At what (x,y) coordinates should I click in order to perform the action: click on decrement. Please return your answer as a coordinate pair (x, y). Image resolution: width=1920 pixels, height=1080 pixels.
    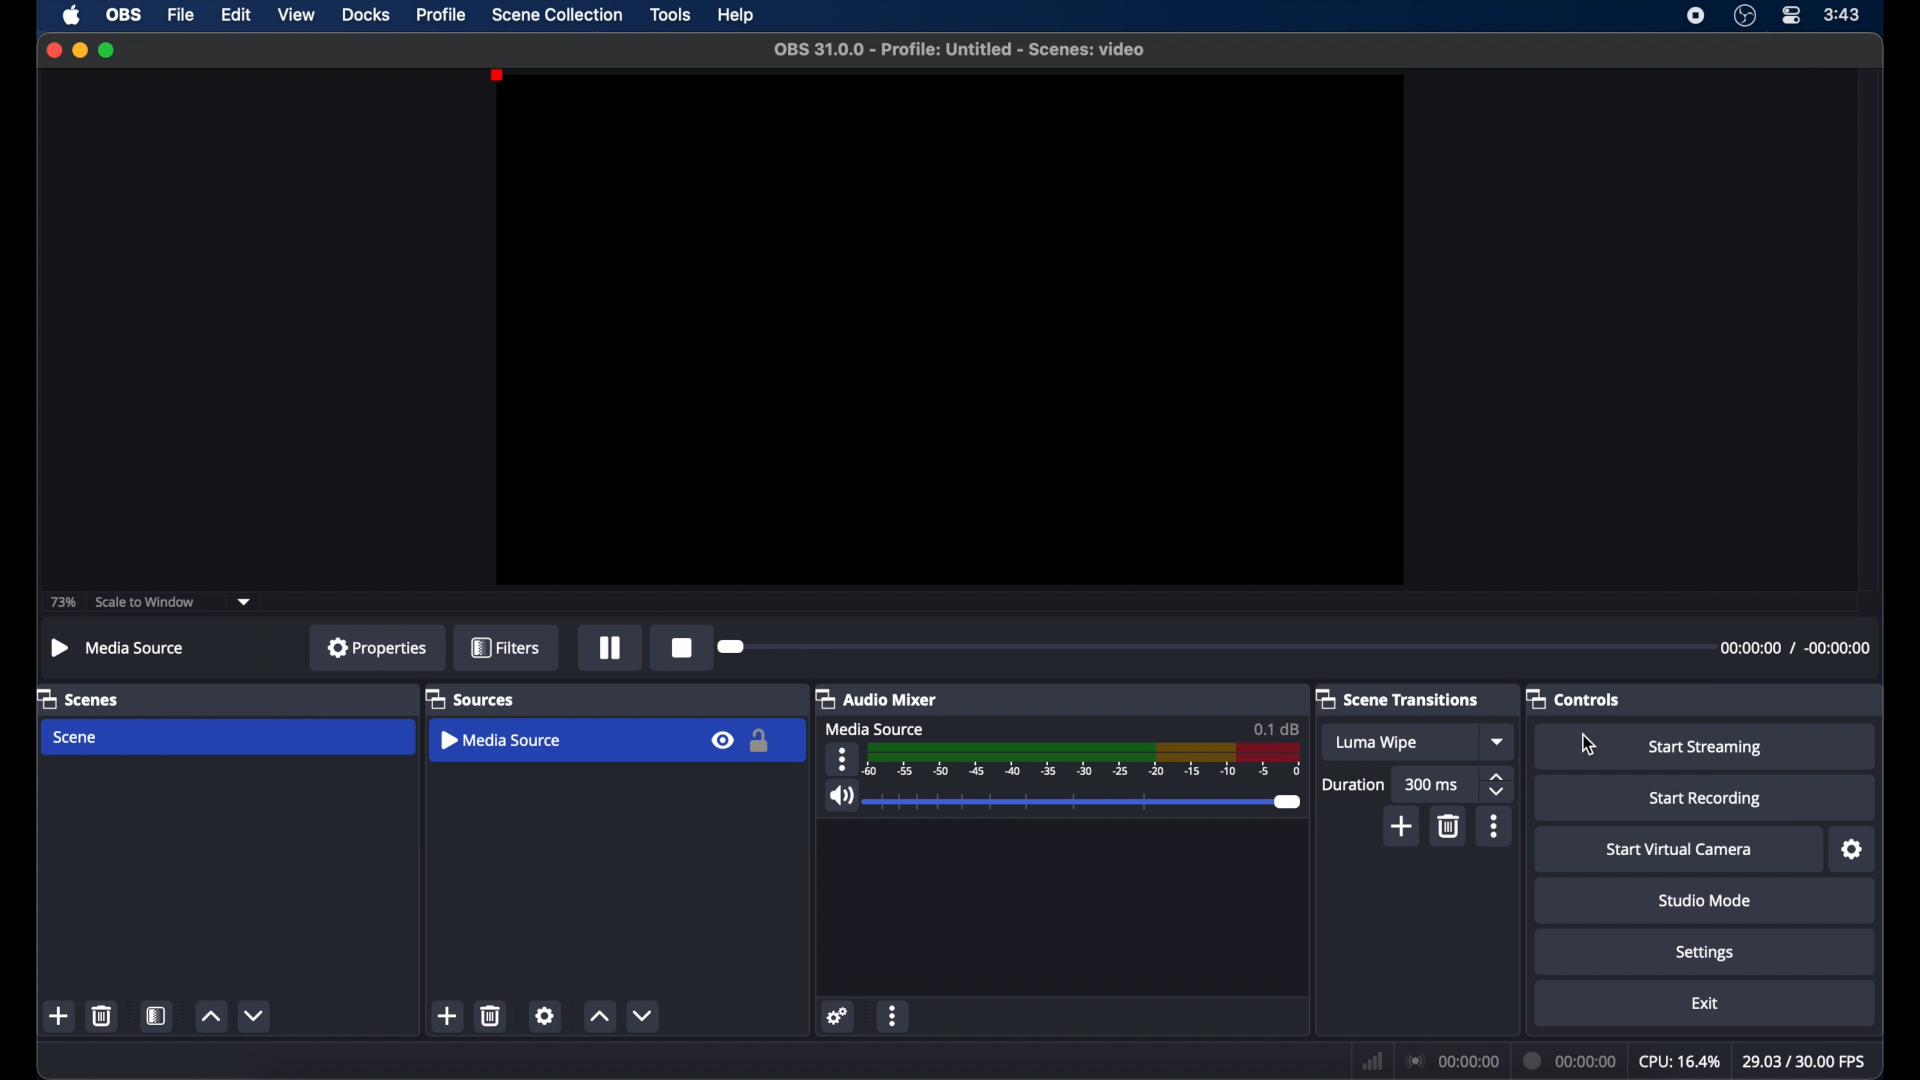
    Looking at the image, I should click on (642, 1015).